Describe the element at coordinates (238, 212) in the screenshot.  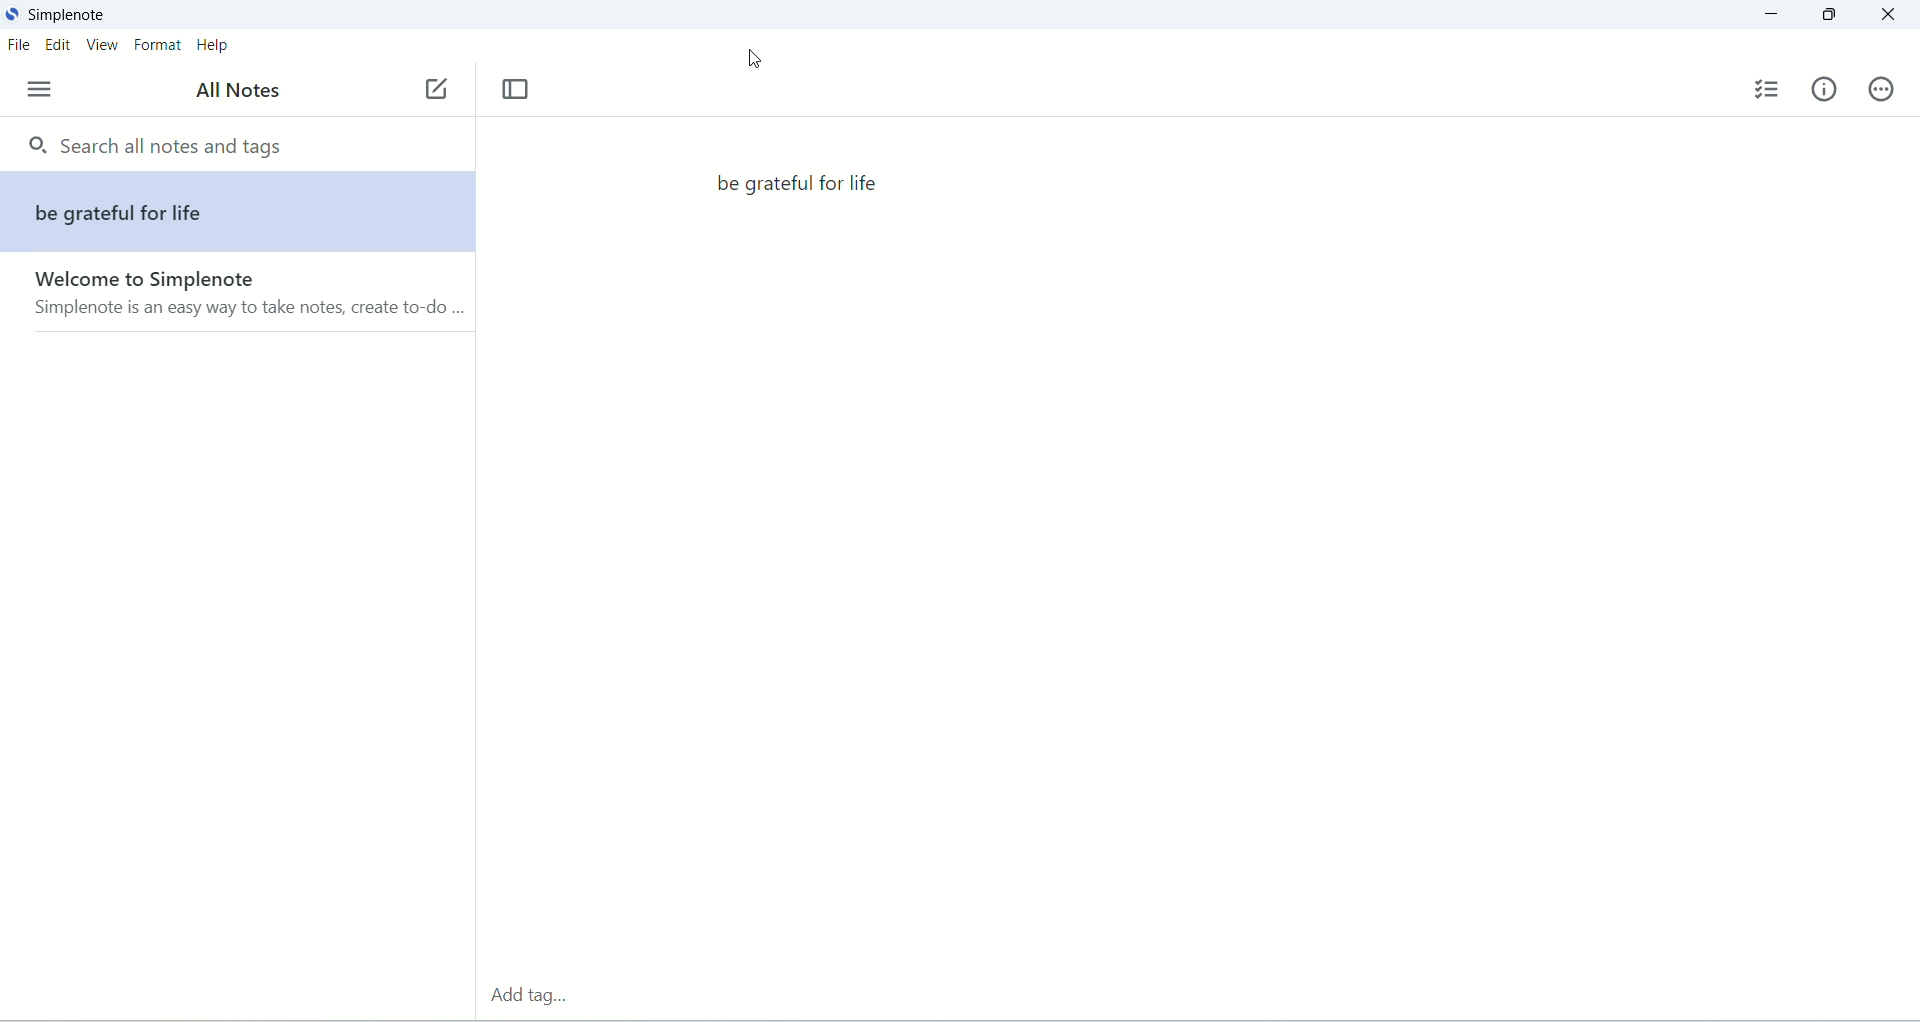
I see `new note` at that location.